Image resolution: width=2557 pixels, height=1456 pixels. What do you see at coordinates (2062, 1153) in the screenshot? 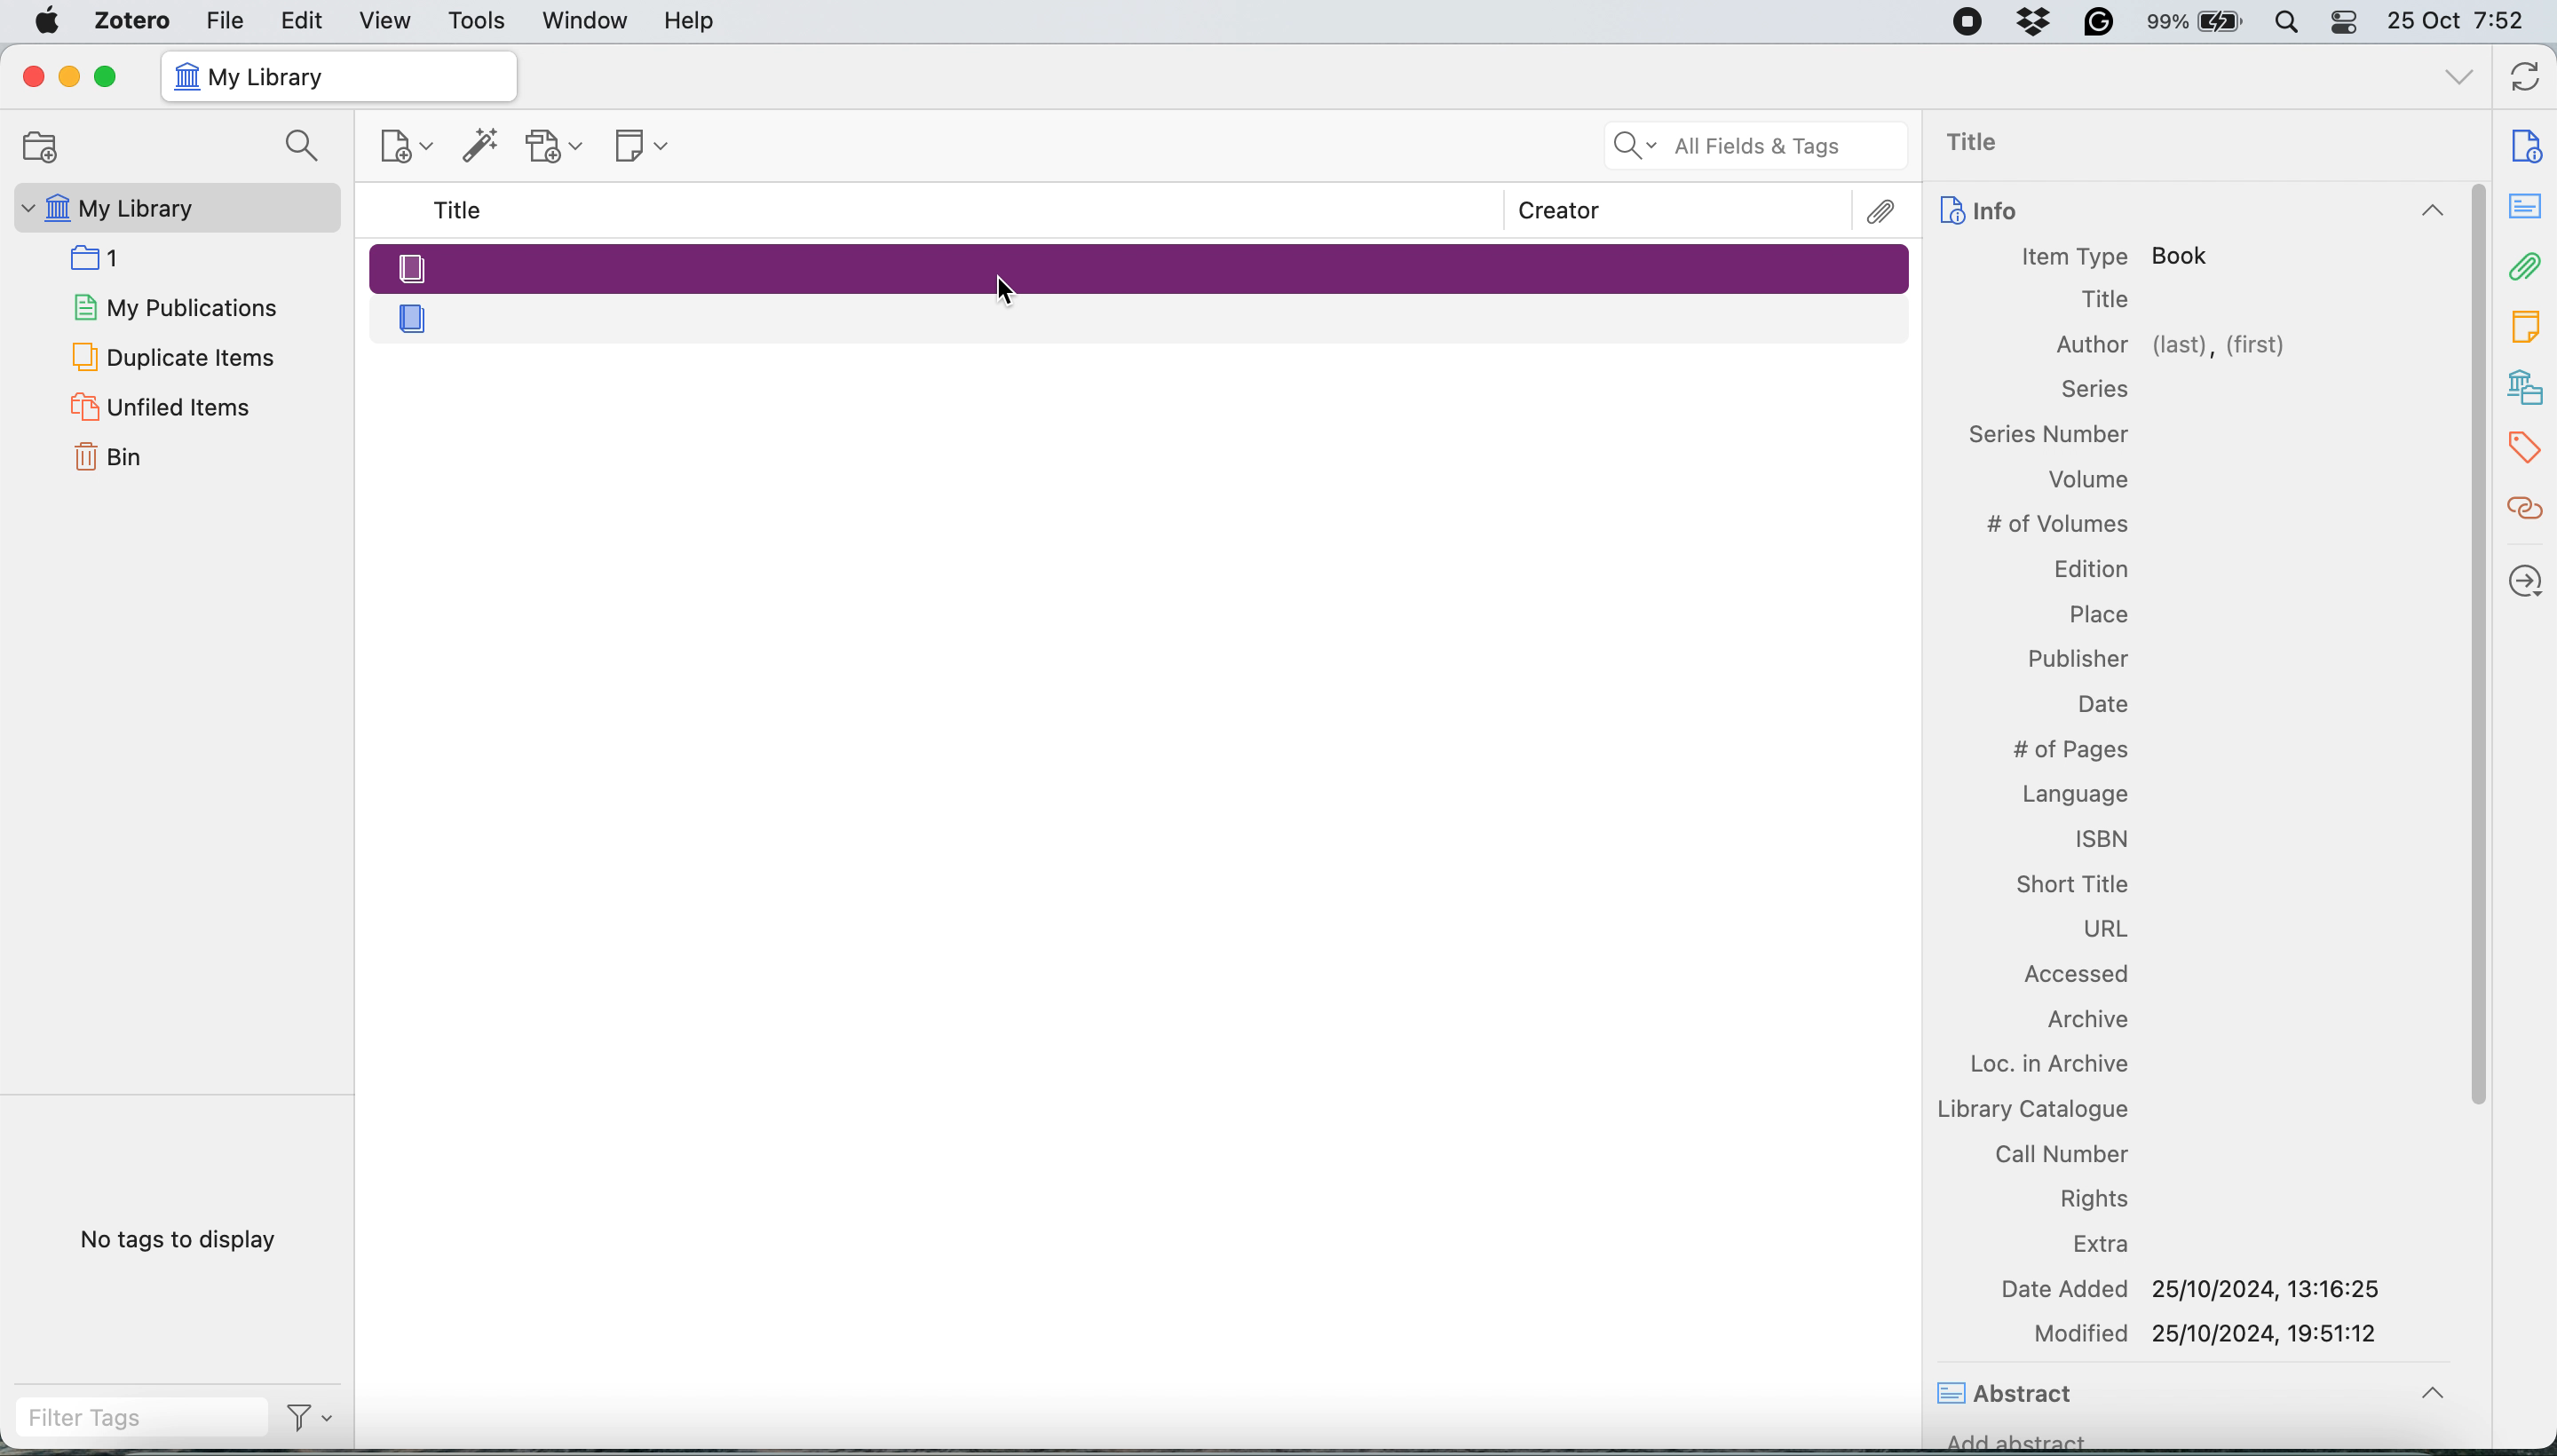
I see `Call Number ` at bounding box center [2062, 1153].